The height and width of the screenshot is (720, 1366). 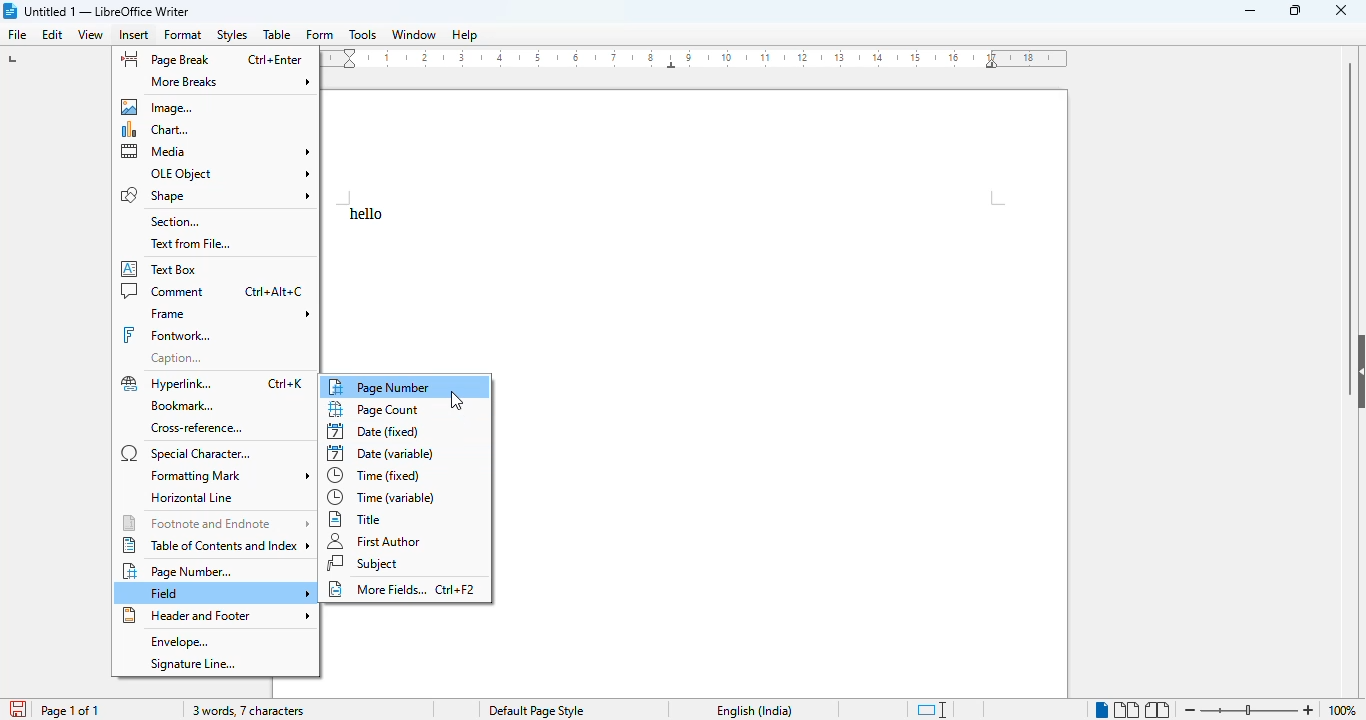 I want to click on envelope, so click(x=178, y=641).